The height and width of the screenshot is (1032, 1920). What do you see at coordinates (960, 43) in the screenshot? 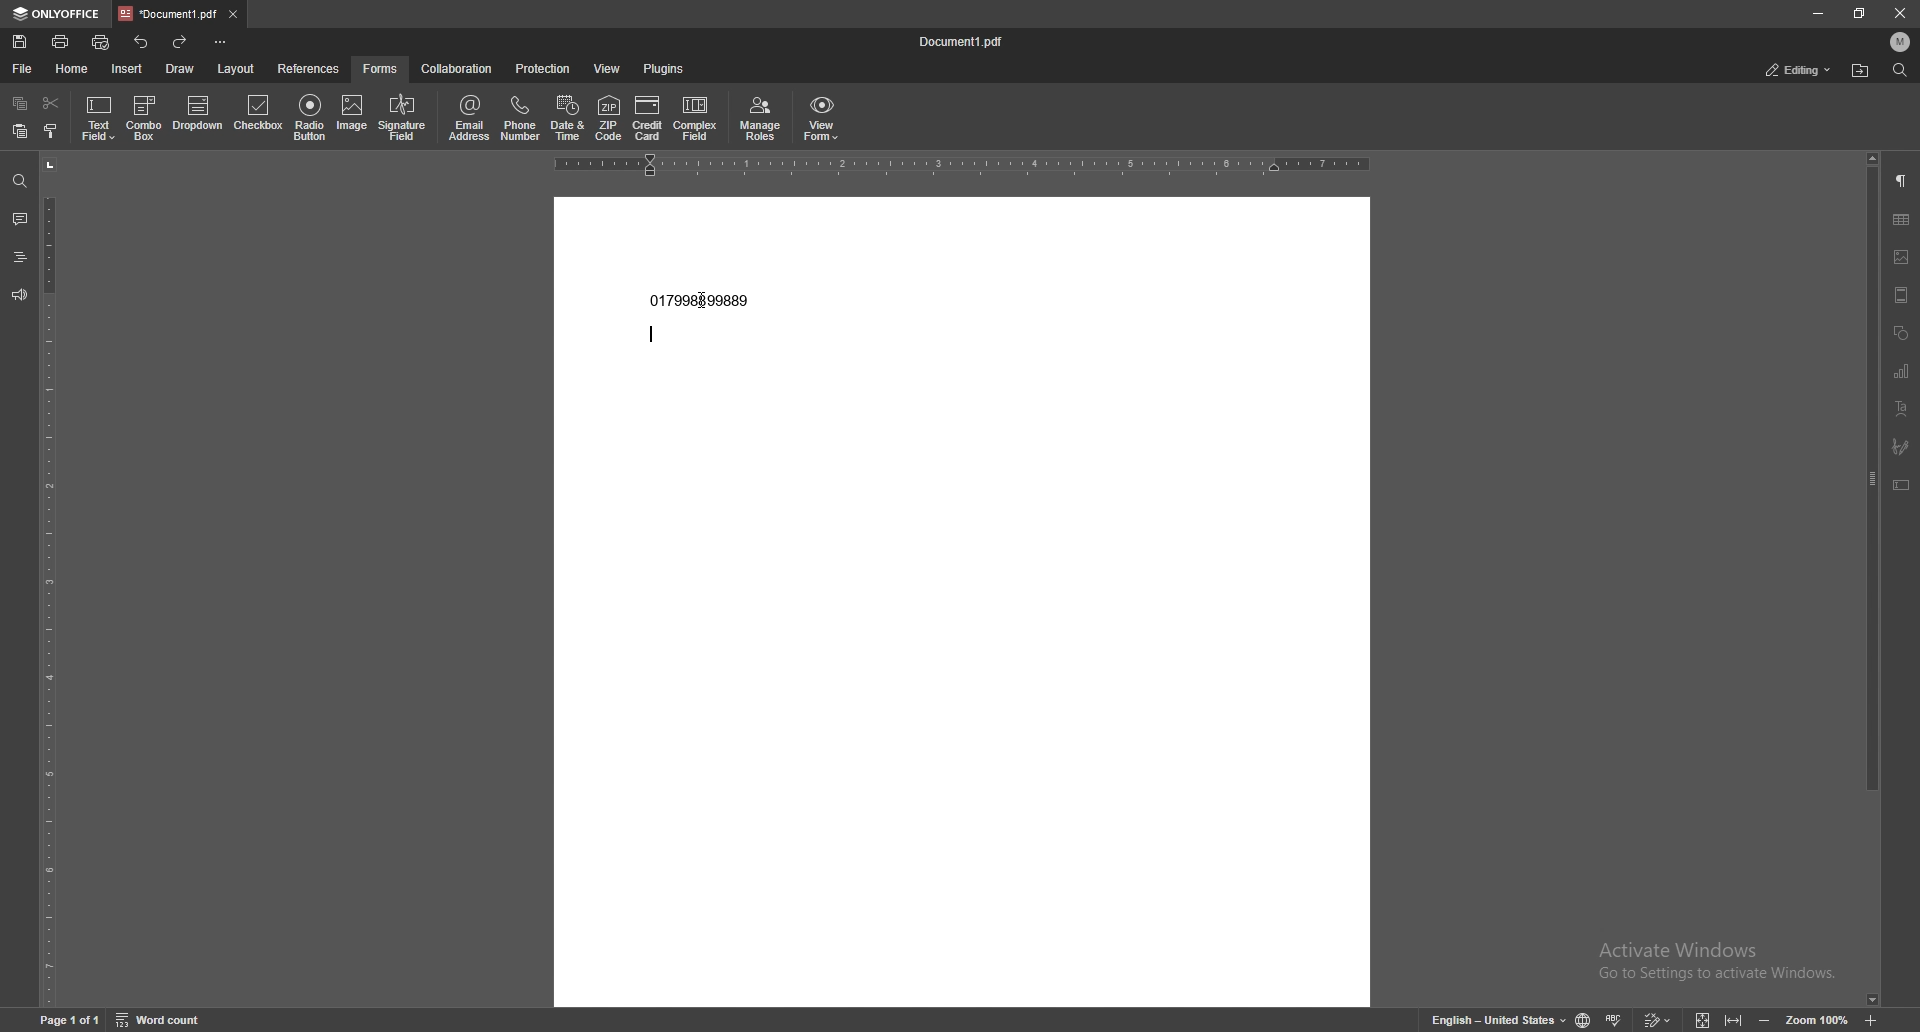
I see `file name` at bounding box center [960, 43].